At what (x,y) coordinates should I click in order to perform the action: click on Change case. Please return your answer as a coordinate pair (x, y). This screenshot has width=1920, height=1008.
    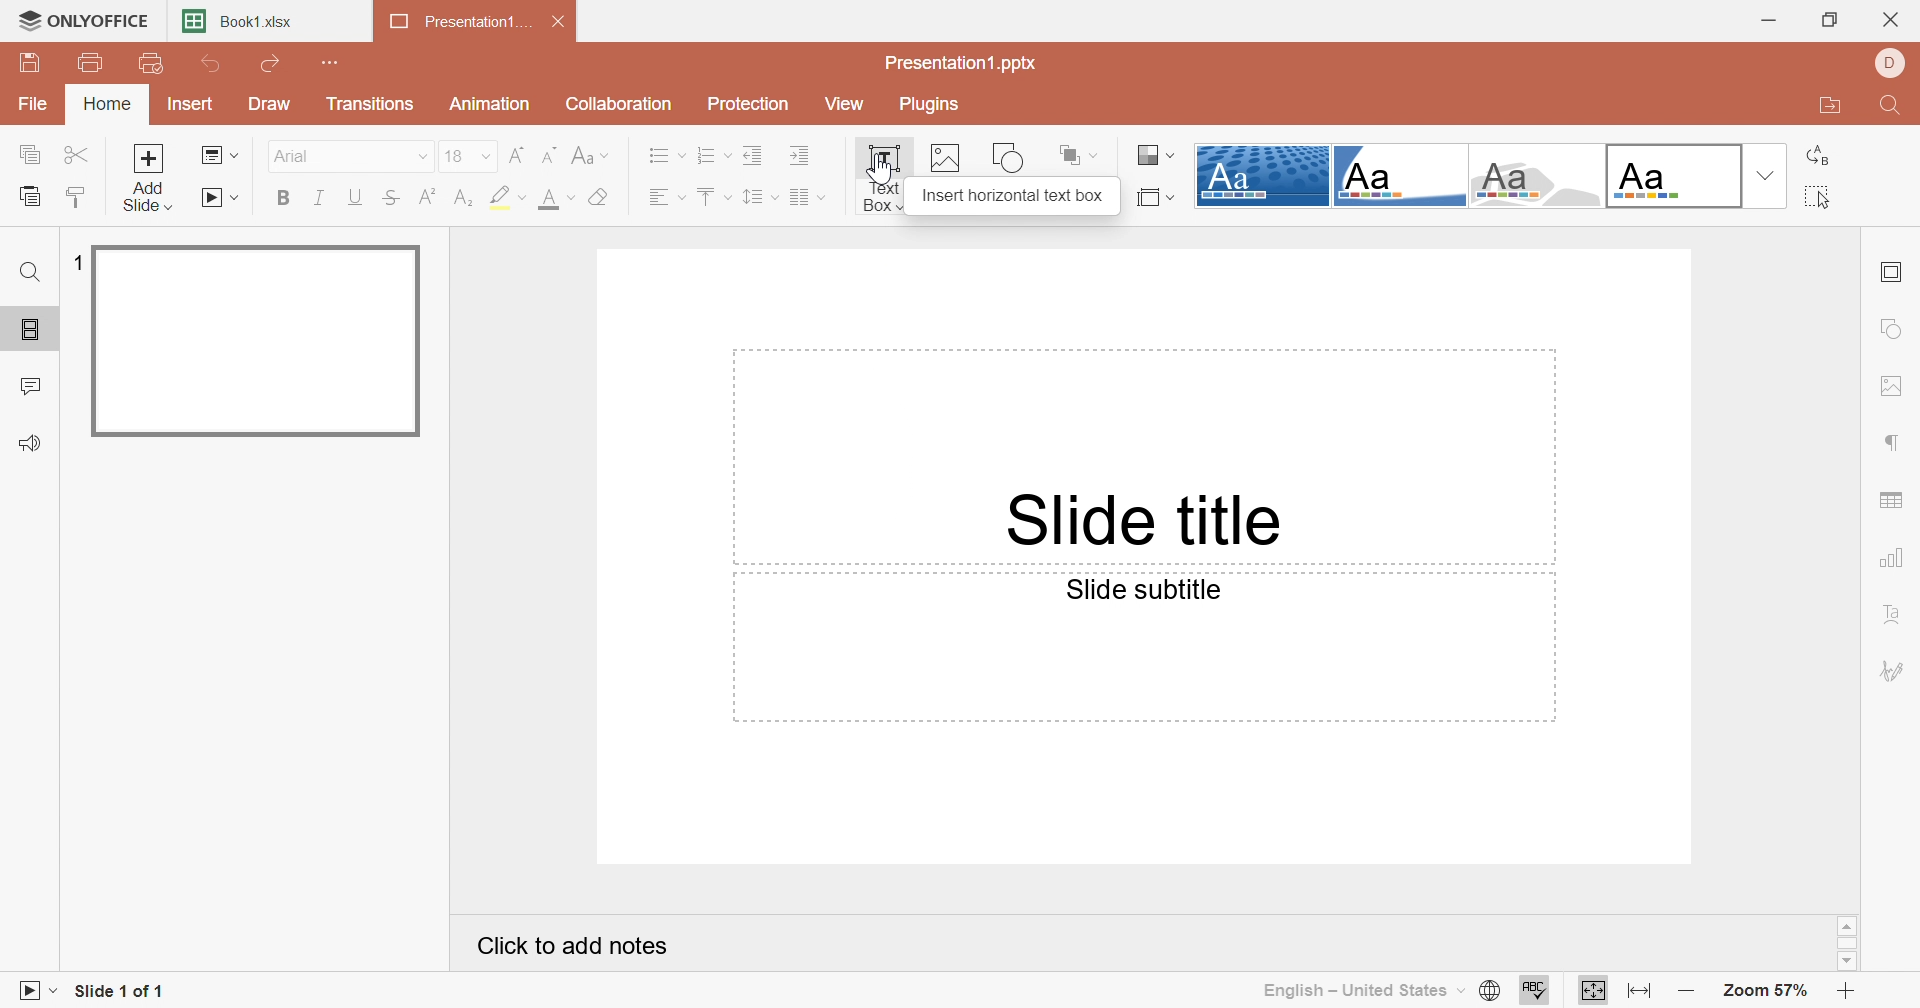
    Looking at the image, I should click on (589, 156).